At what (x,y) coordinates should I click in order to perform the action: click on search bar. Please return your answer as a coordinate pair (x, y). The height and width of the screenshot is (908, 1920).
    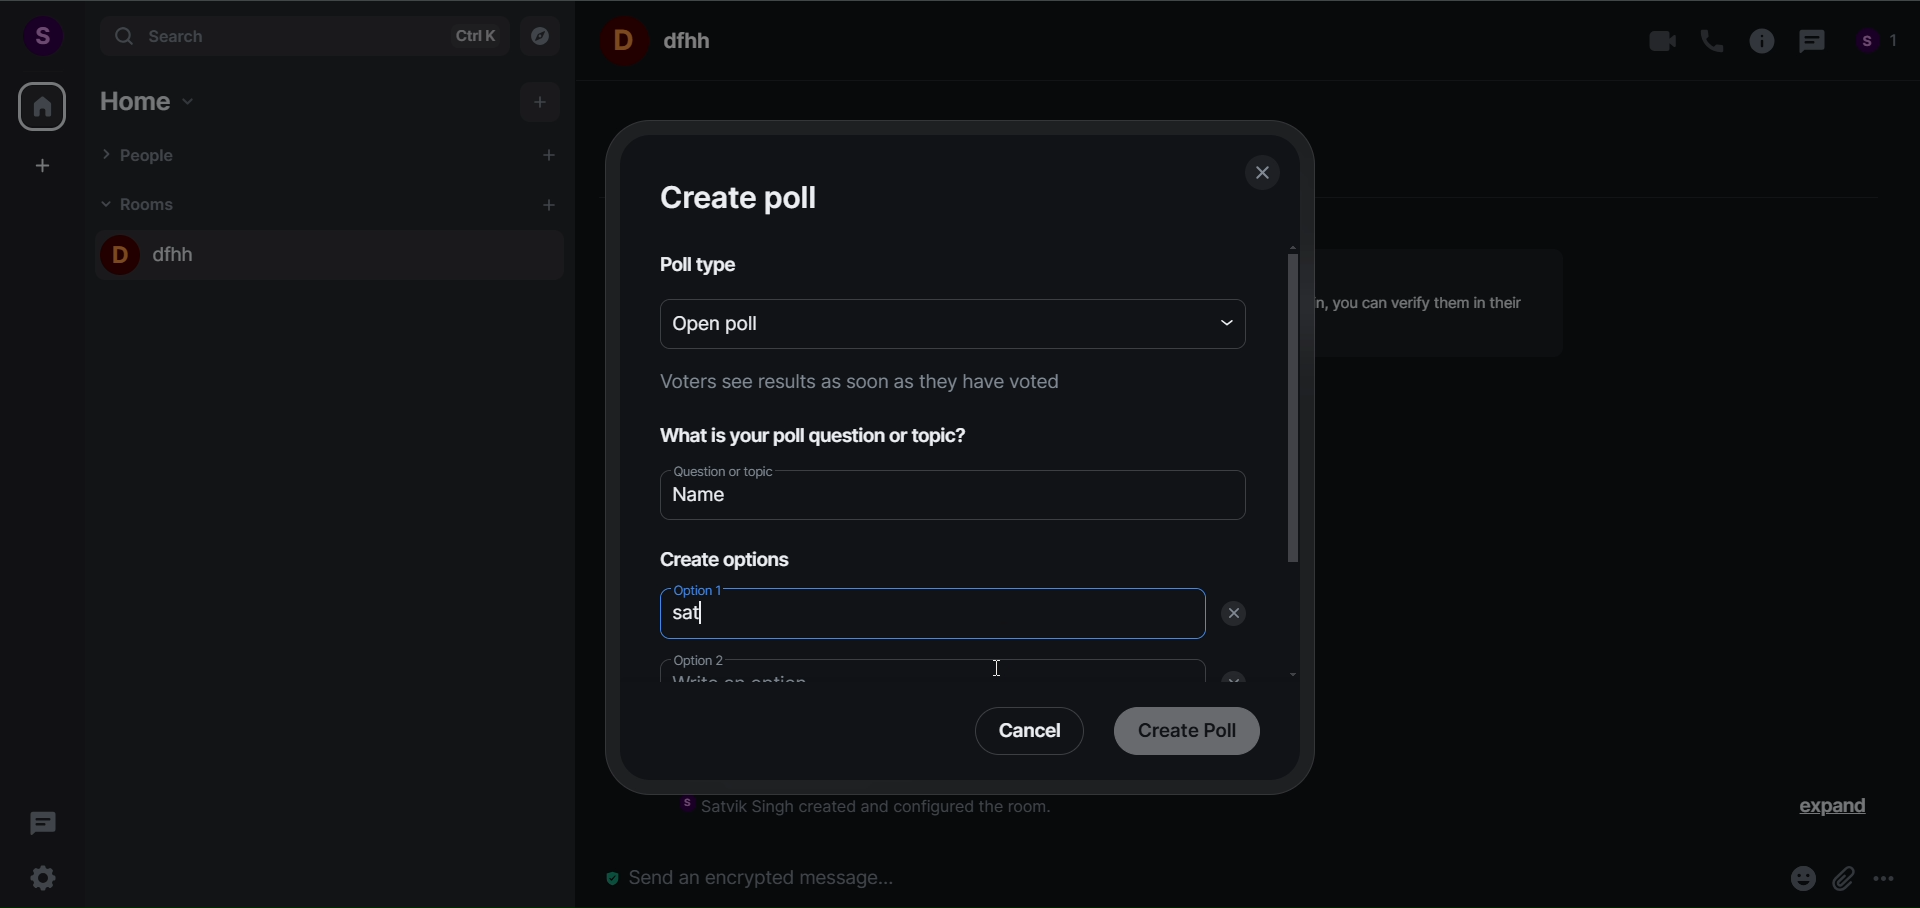
    Looking at the image, I should click on (300, 36).